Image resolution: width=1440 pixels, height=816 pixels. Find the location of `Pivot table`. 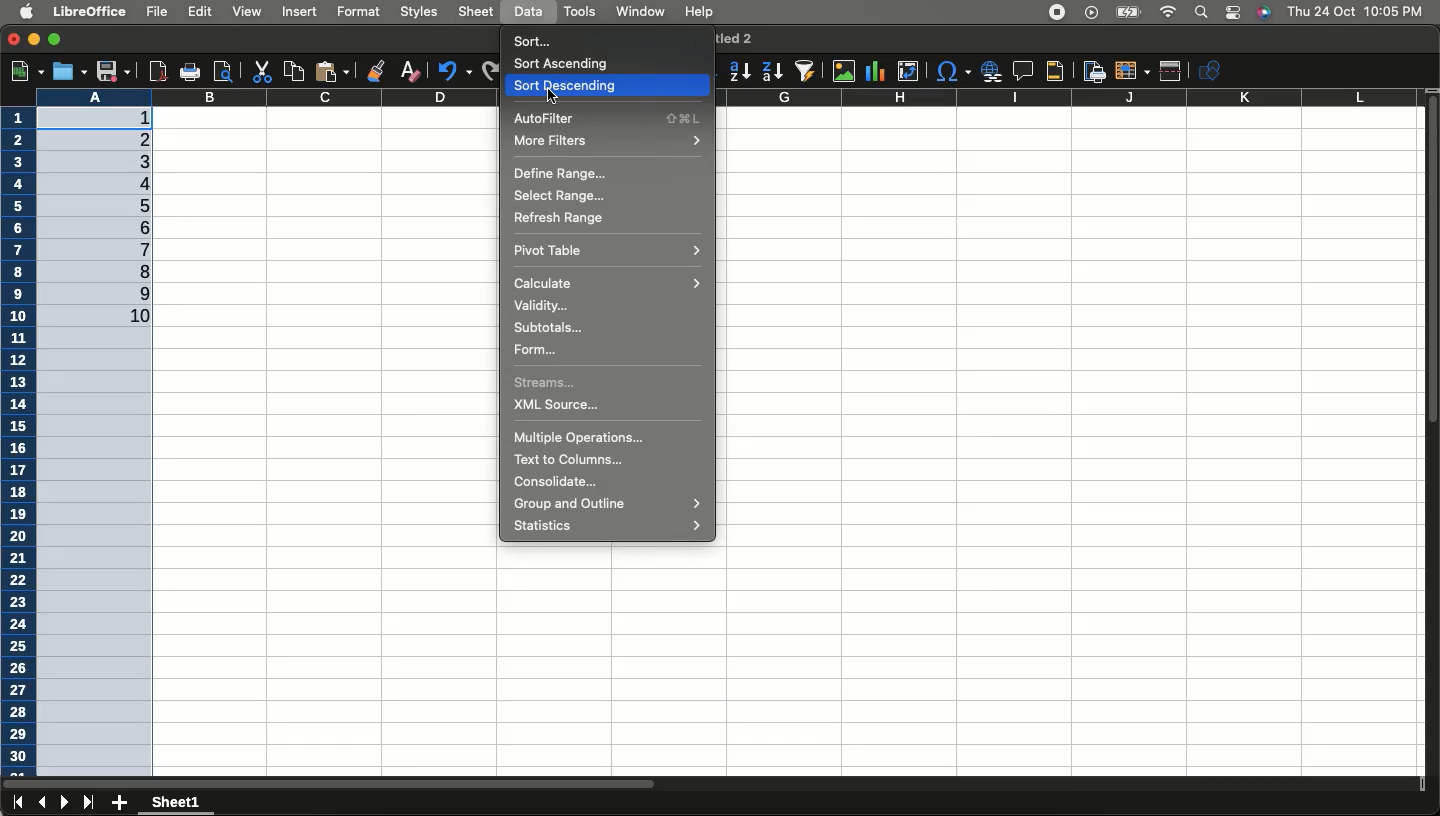

Pivot table is located at coordinates (605, 250).